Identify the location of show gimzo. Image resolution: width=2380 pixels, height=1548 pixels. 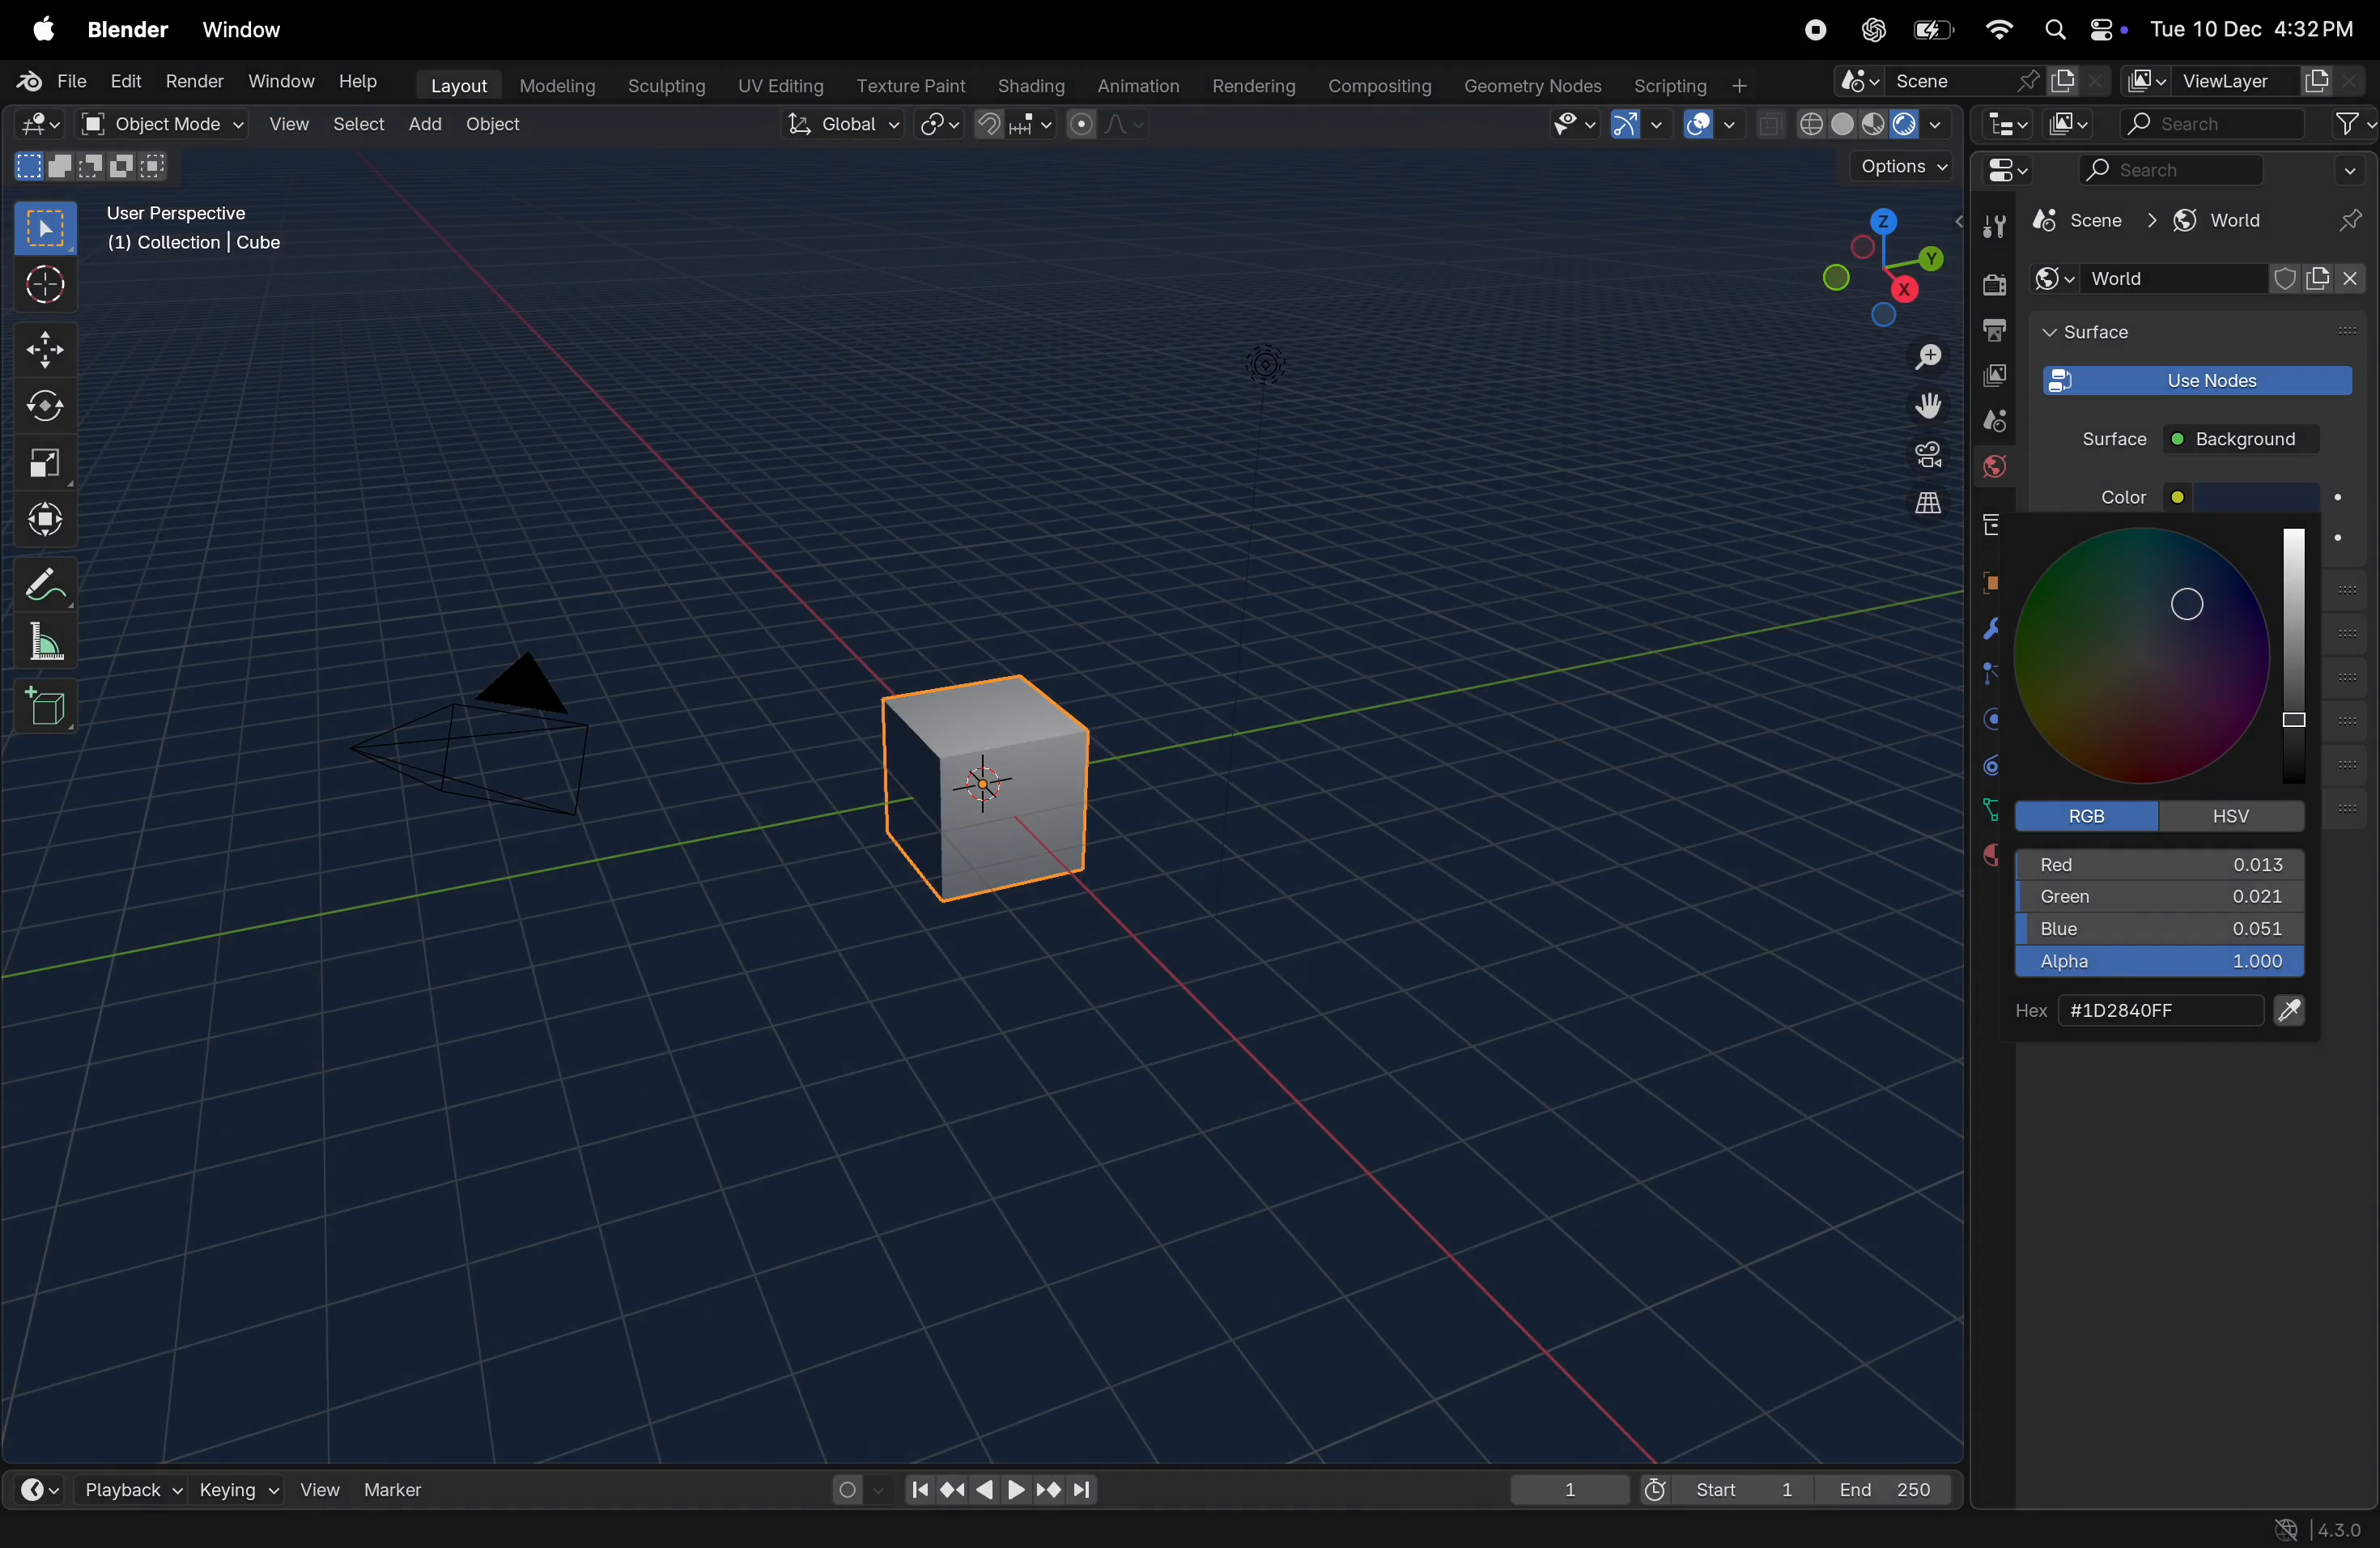
(1643, 125).